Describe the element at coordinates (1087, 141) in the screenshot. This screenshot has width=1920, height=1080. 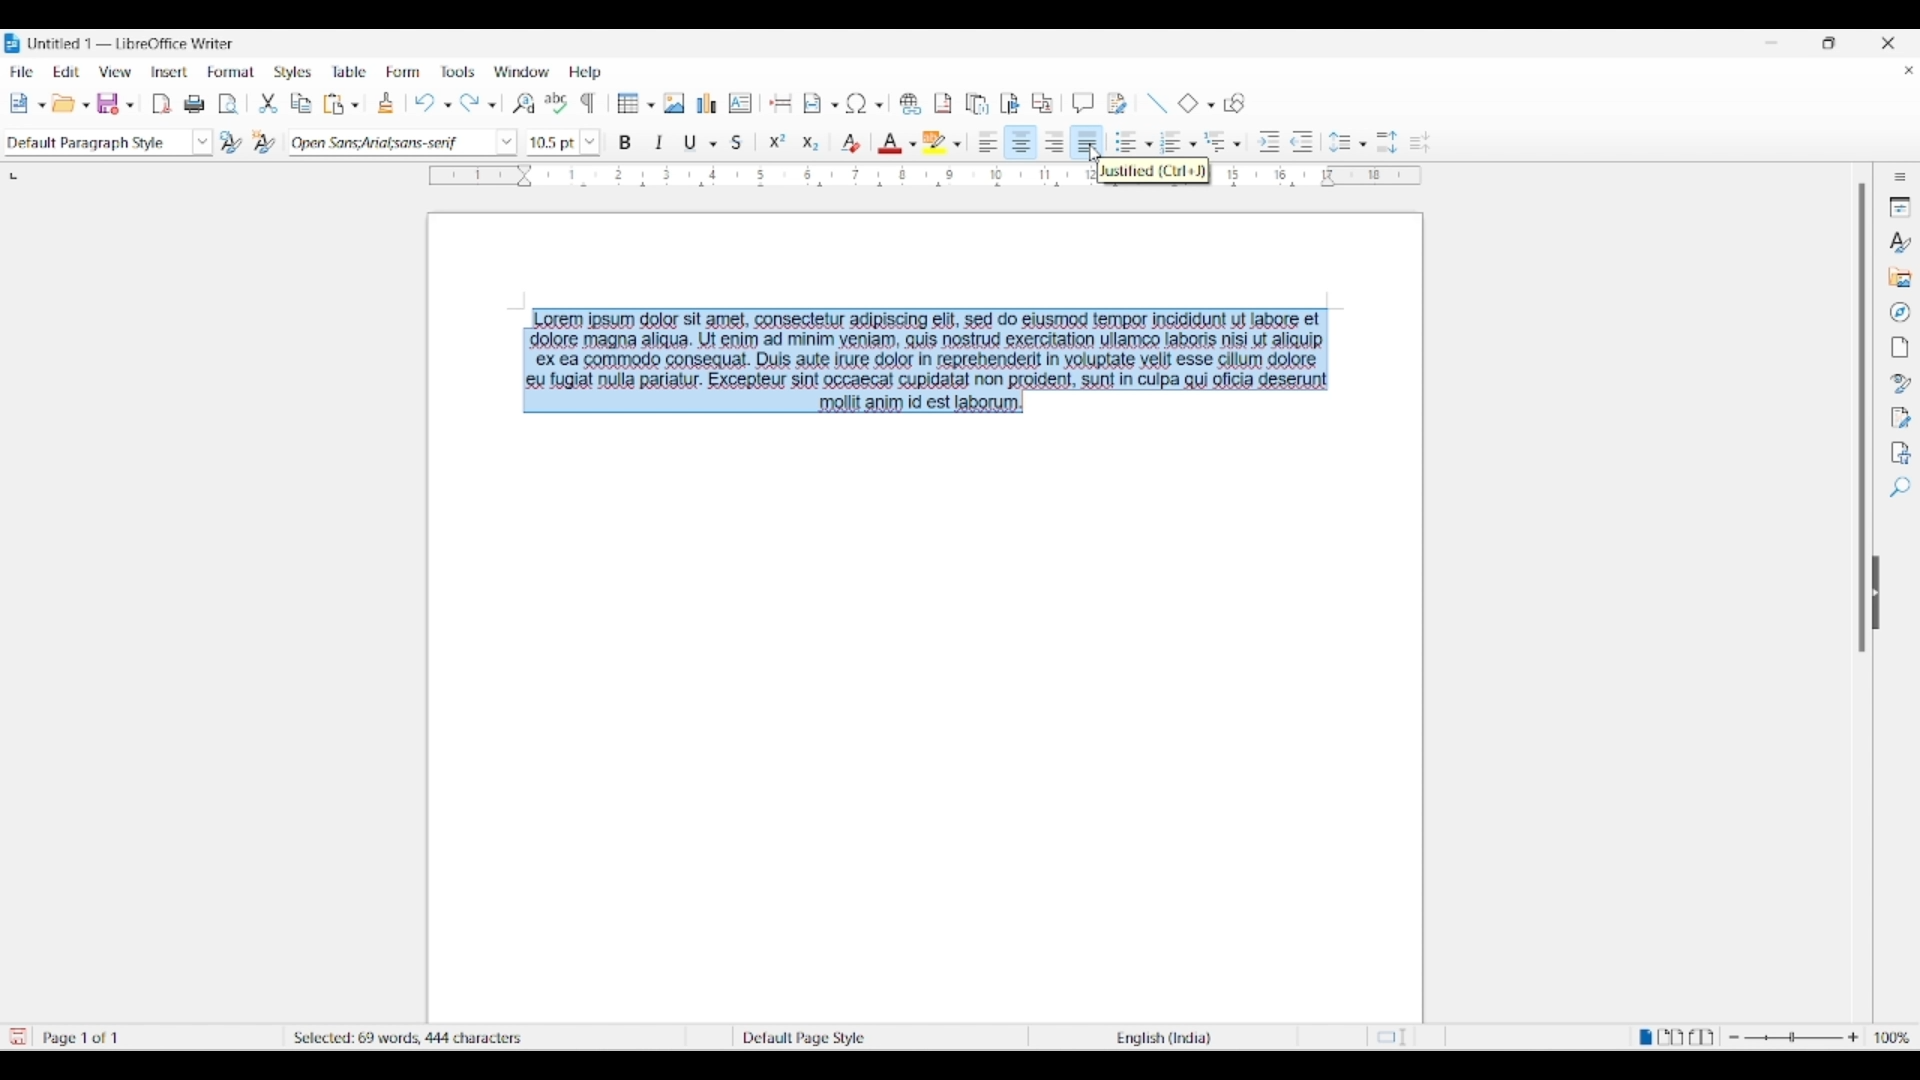
I see `Justified` at that location.